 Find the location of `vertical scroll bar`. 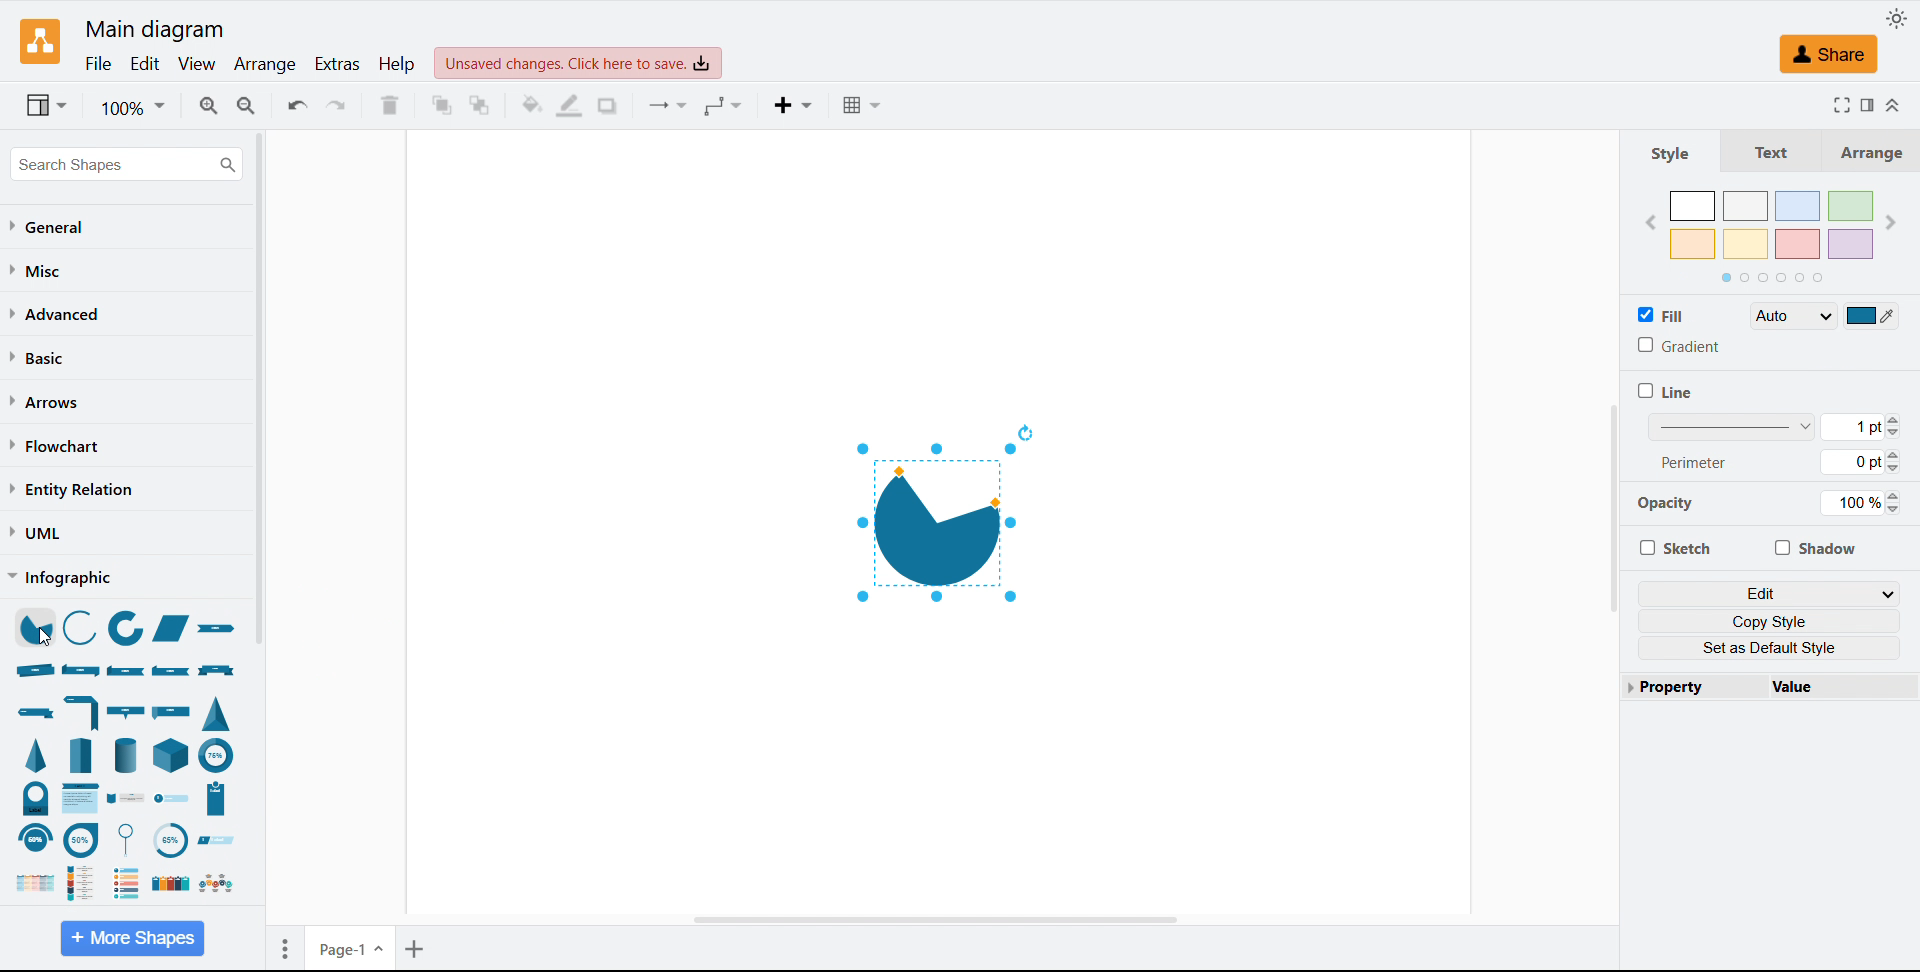

vertical scroll bar is located at coordinates (1614, 511).